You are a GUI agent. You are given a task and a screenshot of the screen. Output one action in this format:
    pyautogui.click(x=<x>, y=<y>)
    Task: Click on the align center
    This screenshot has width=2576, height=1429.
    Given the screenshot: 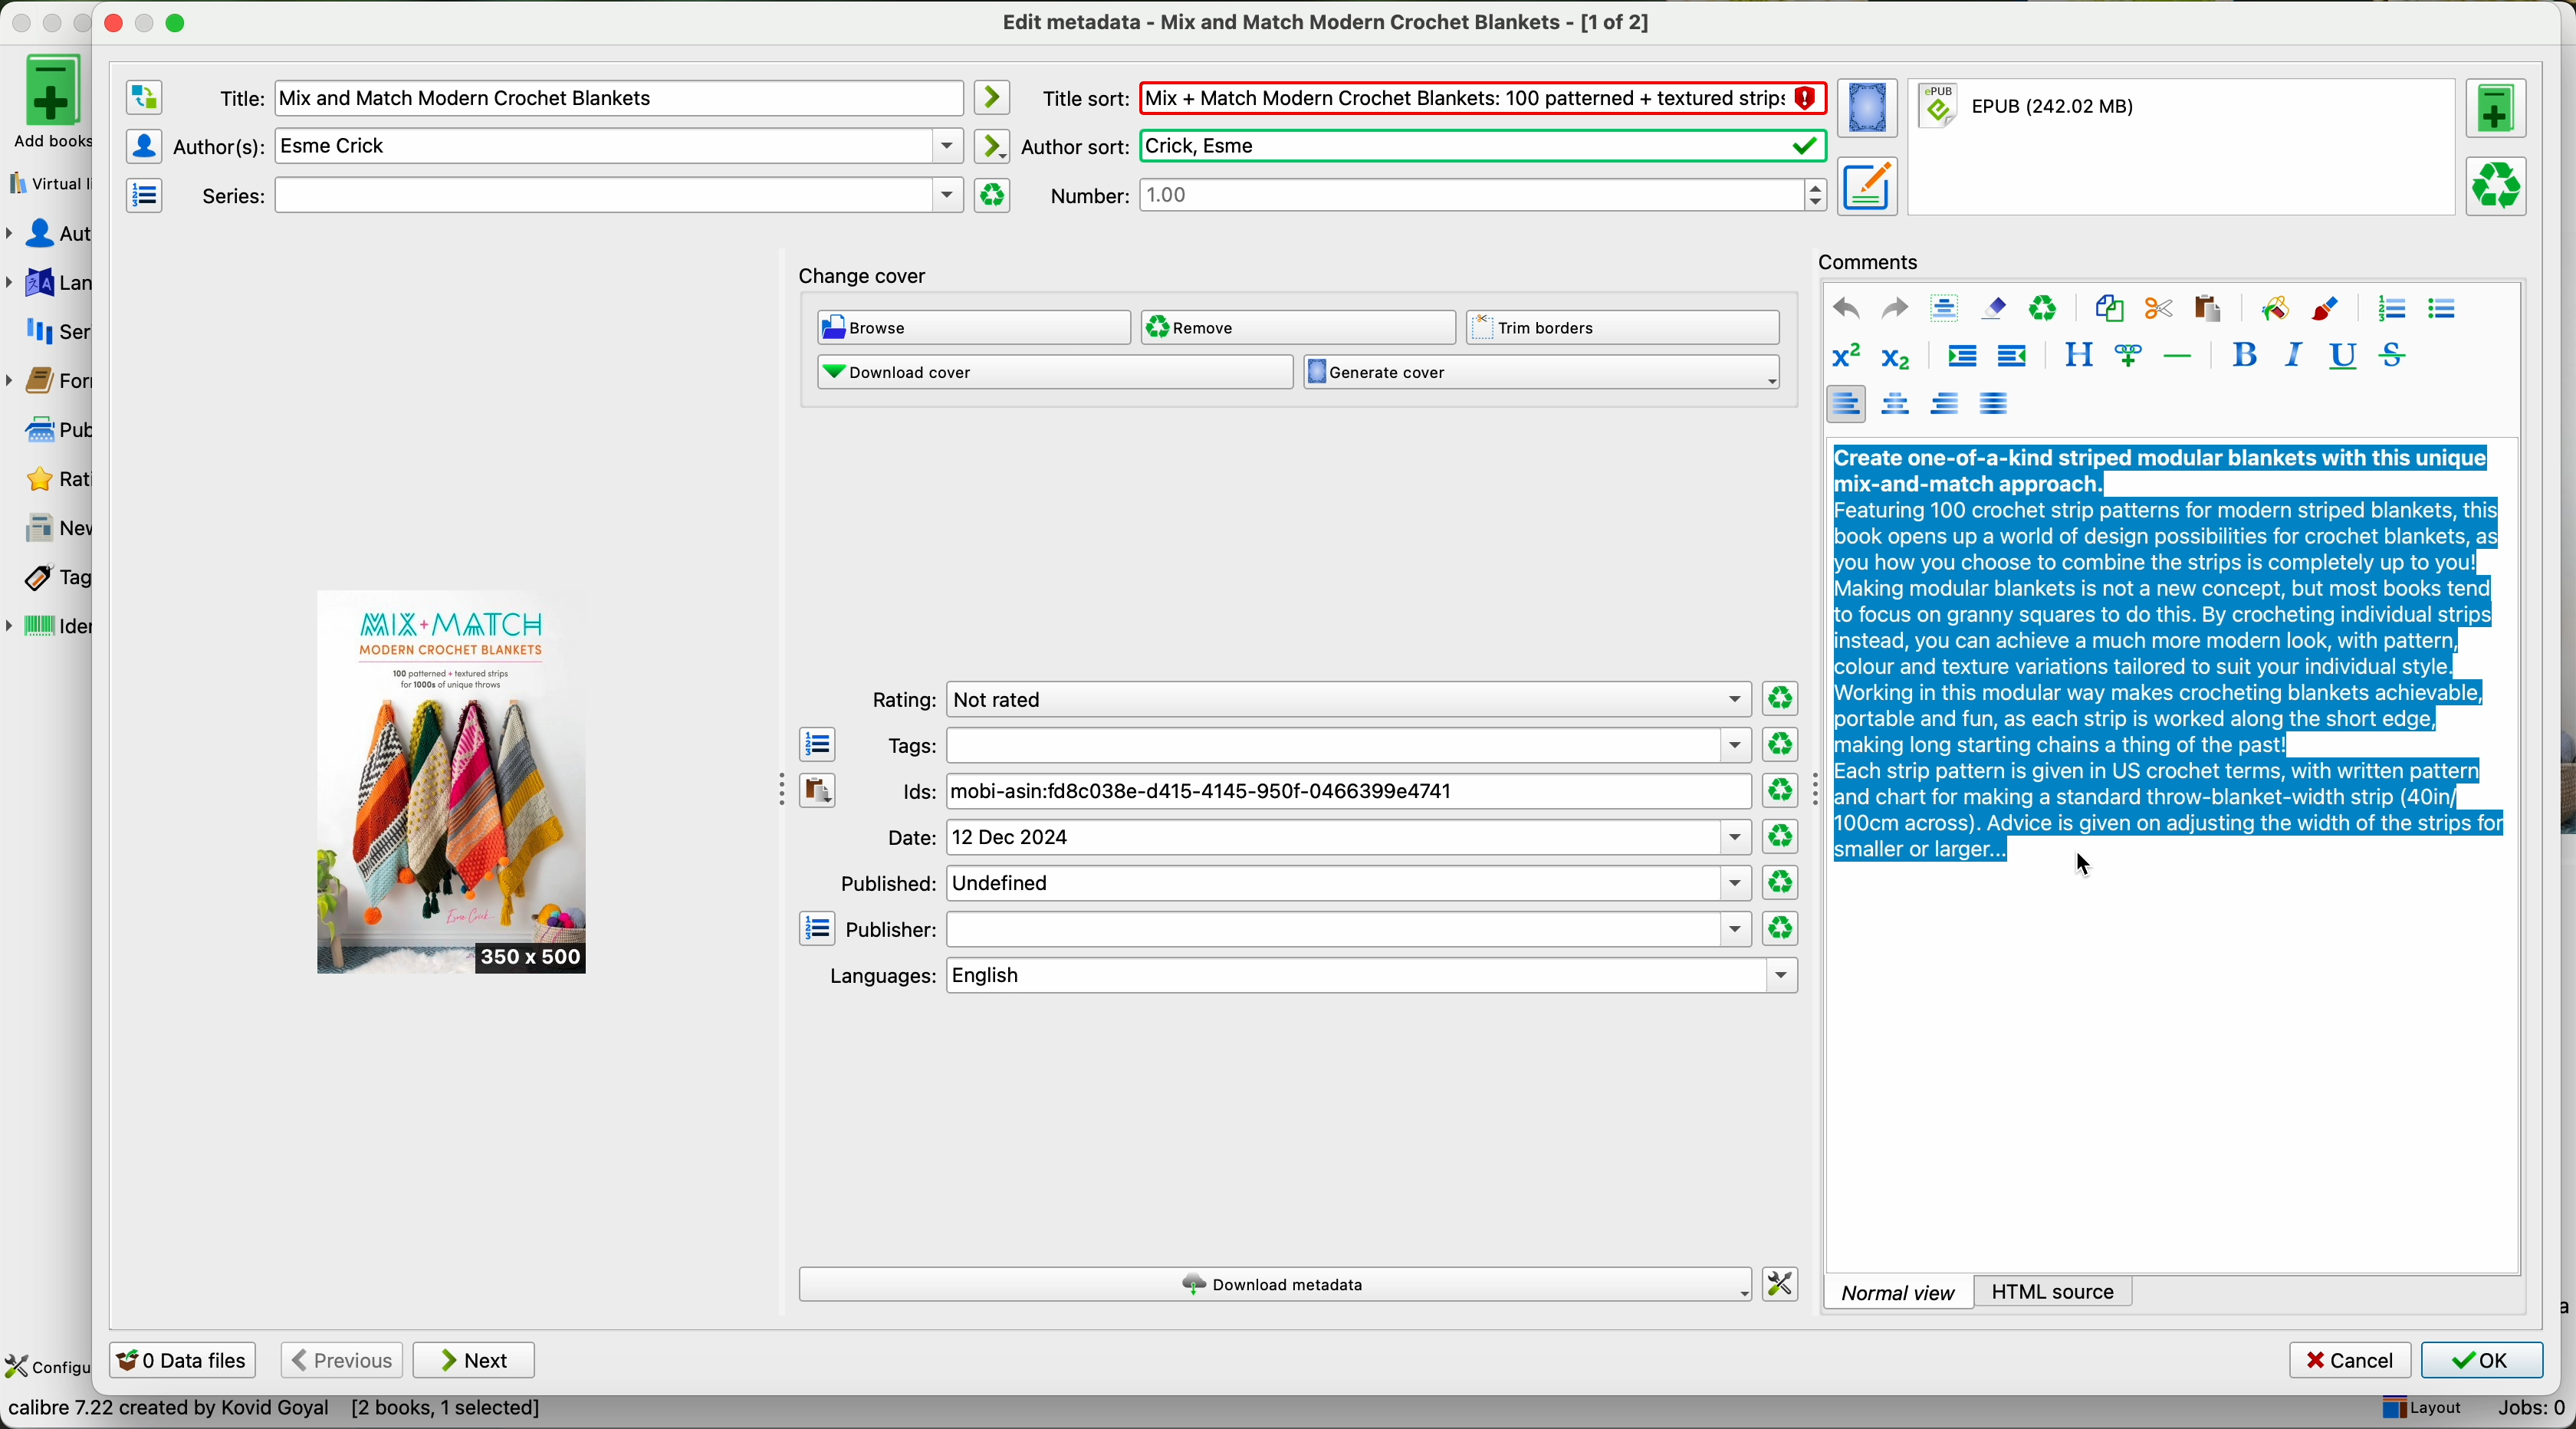 What is the action you would take?
    pyautogui.click(x=1899, y=404)
    